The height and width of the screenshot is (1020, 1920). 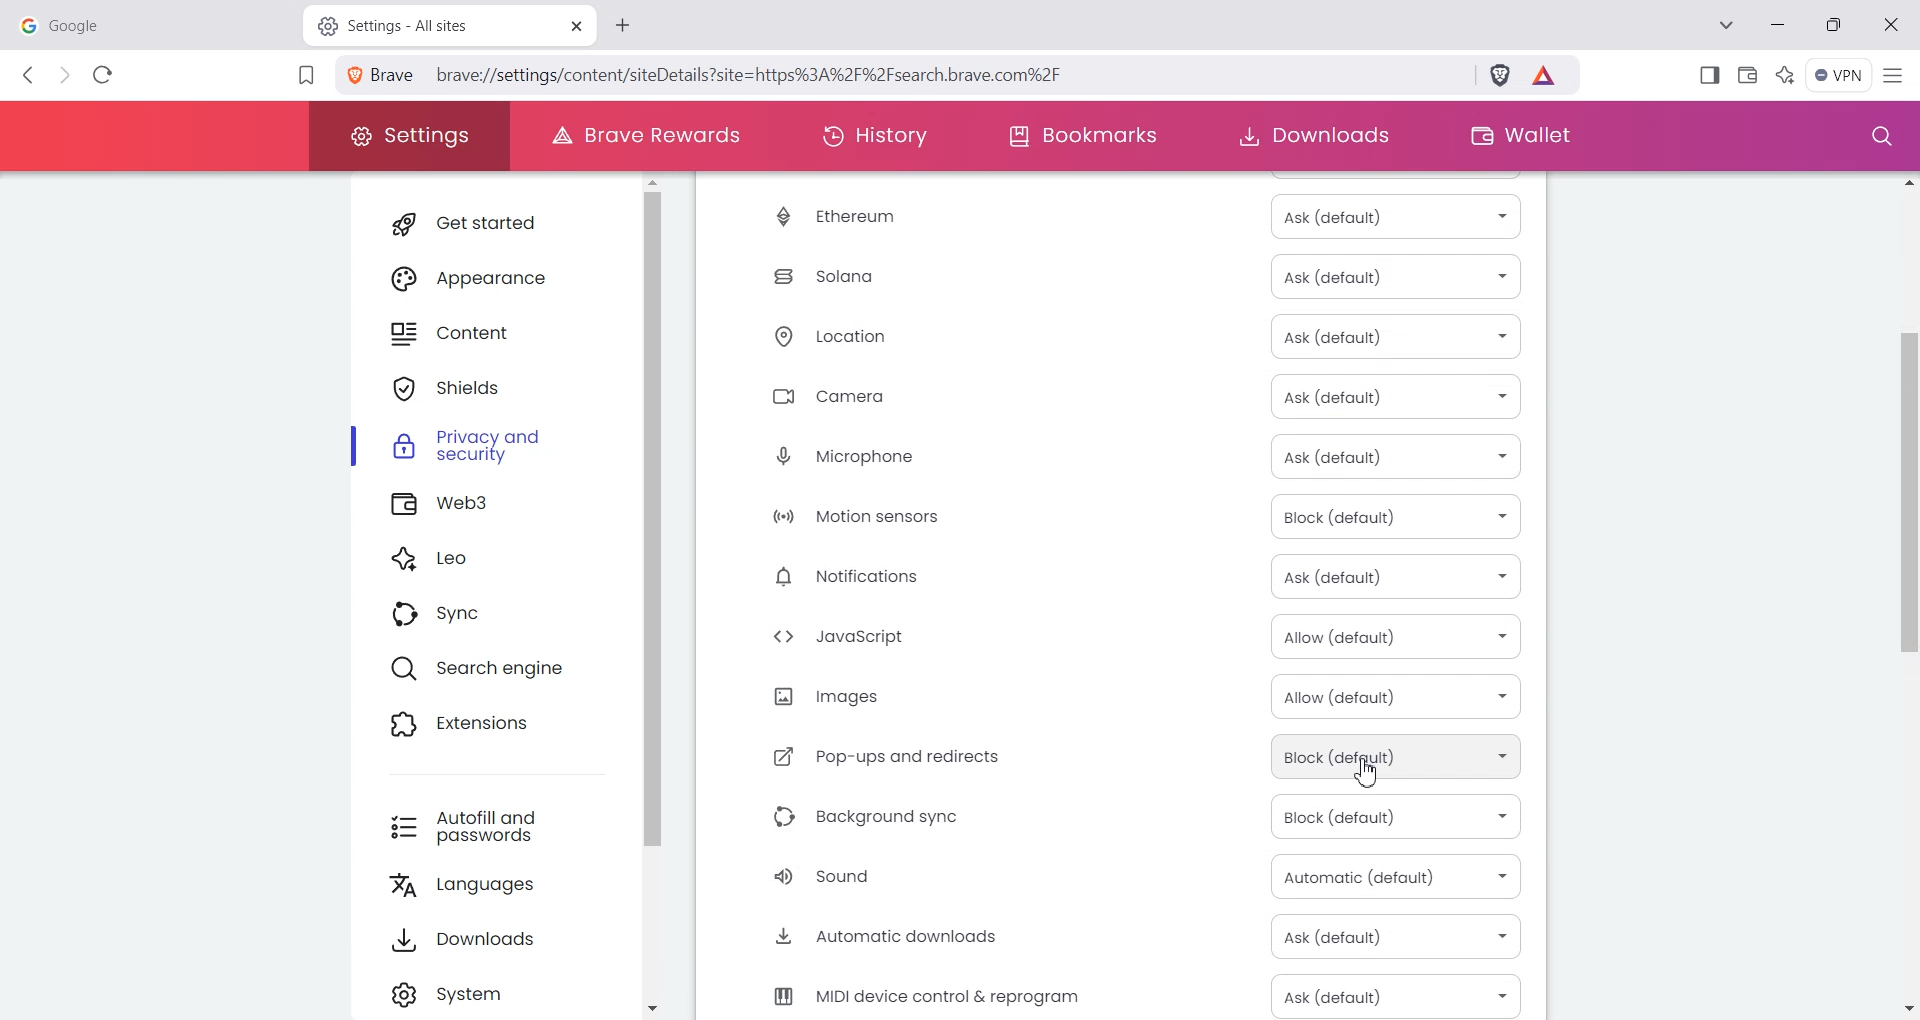 I want to click on Solana Ask (Default), so click(x=1121, y=275).